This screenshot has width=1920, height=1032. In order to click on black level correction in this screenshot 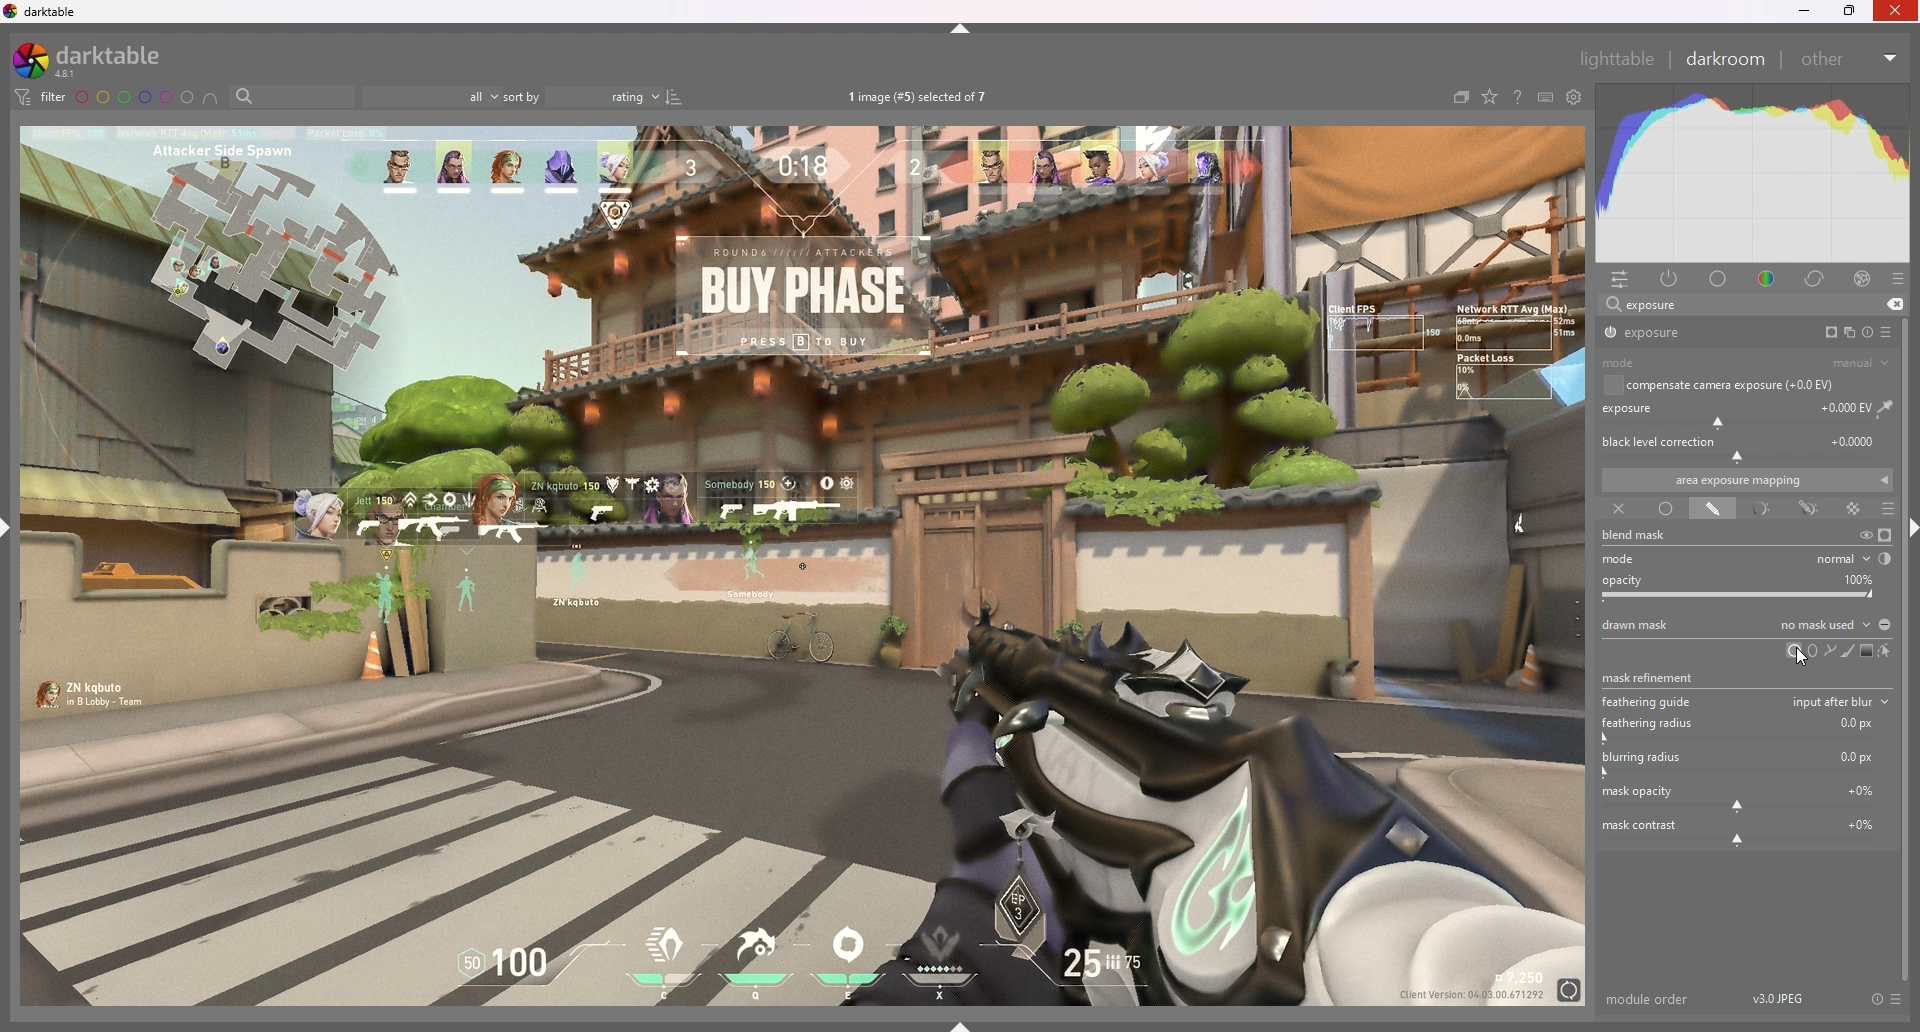, I will do `click(1745, 447)`.